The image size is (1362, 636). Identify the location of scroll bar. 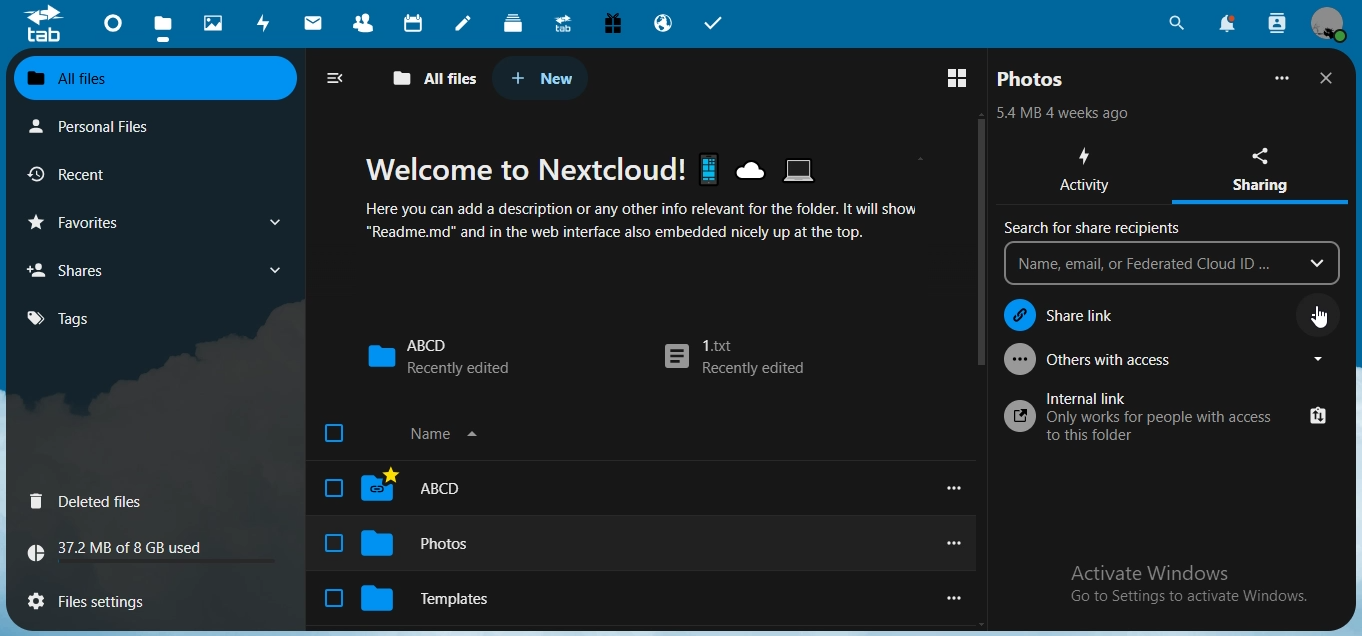
(979, 244).